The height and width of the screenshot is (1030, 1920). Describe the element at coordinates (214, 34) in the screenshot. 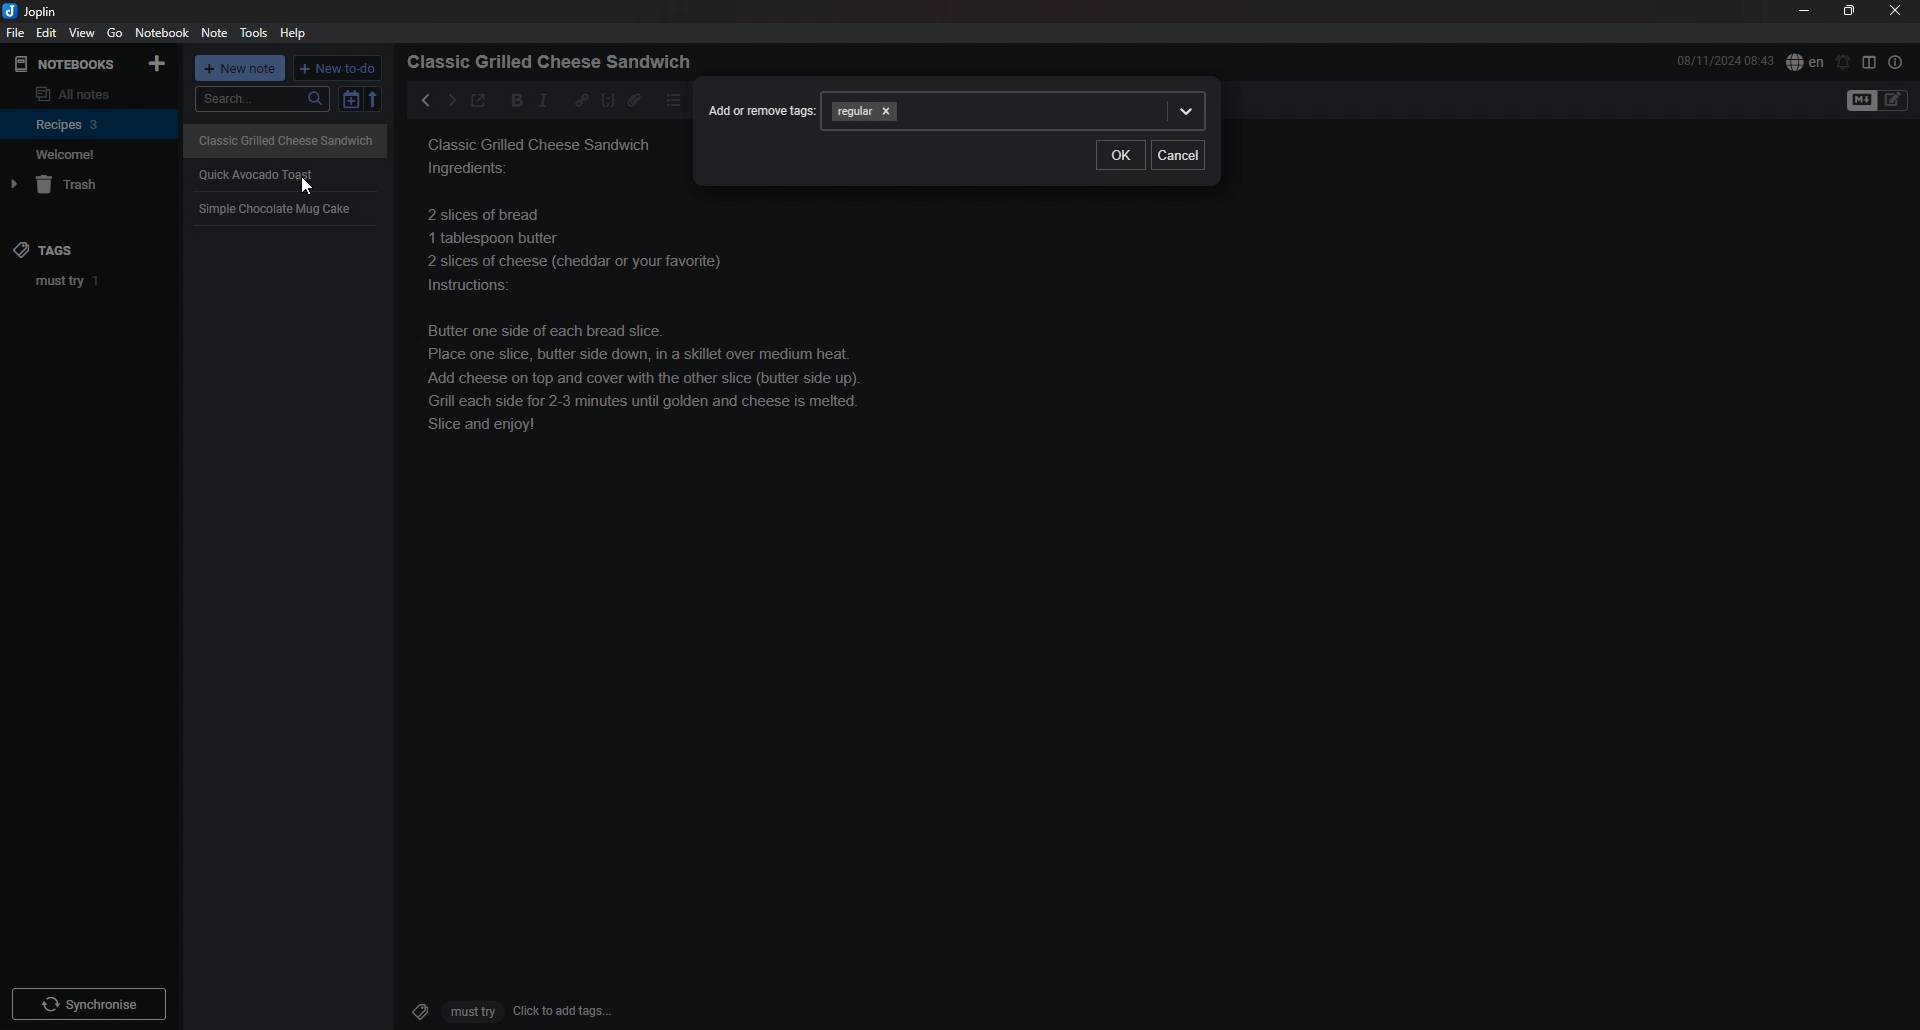

I see `note` at that location.